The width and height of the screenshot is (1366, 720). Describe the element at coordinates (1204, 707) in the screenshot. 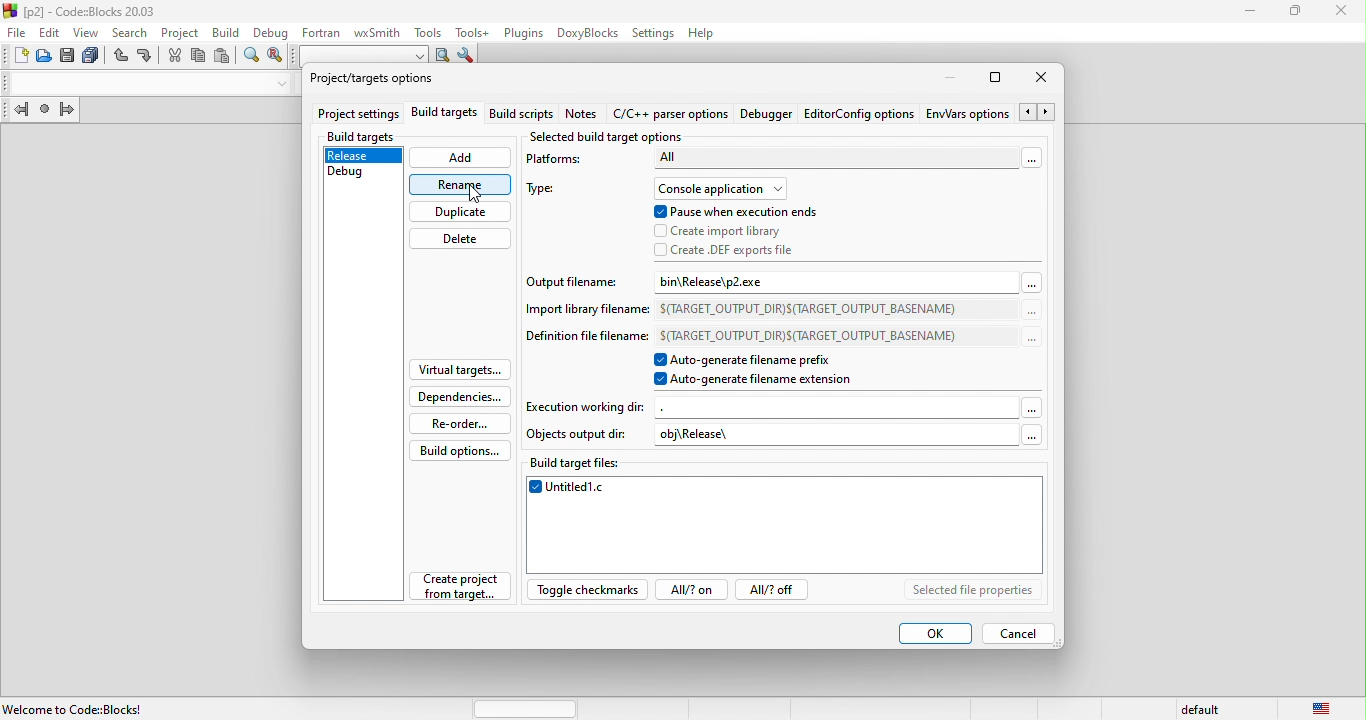

I see `default` at that location.